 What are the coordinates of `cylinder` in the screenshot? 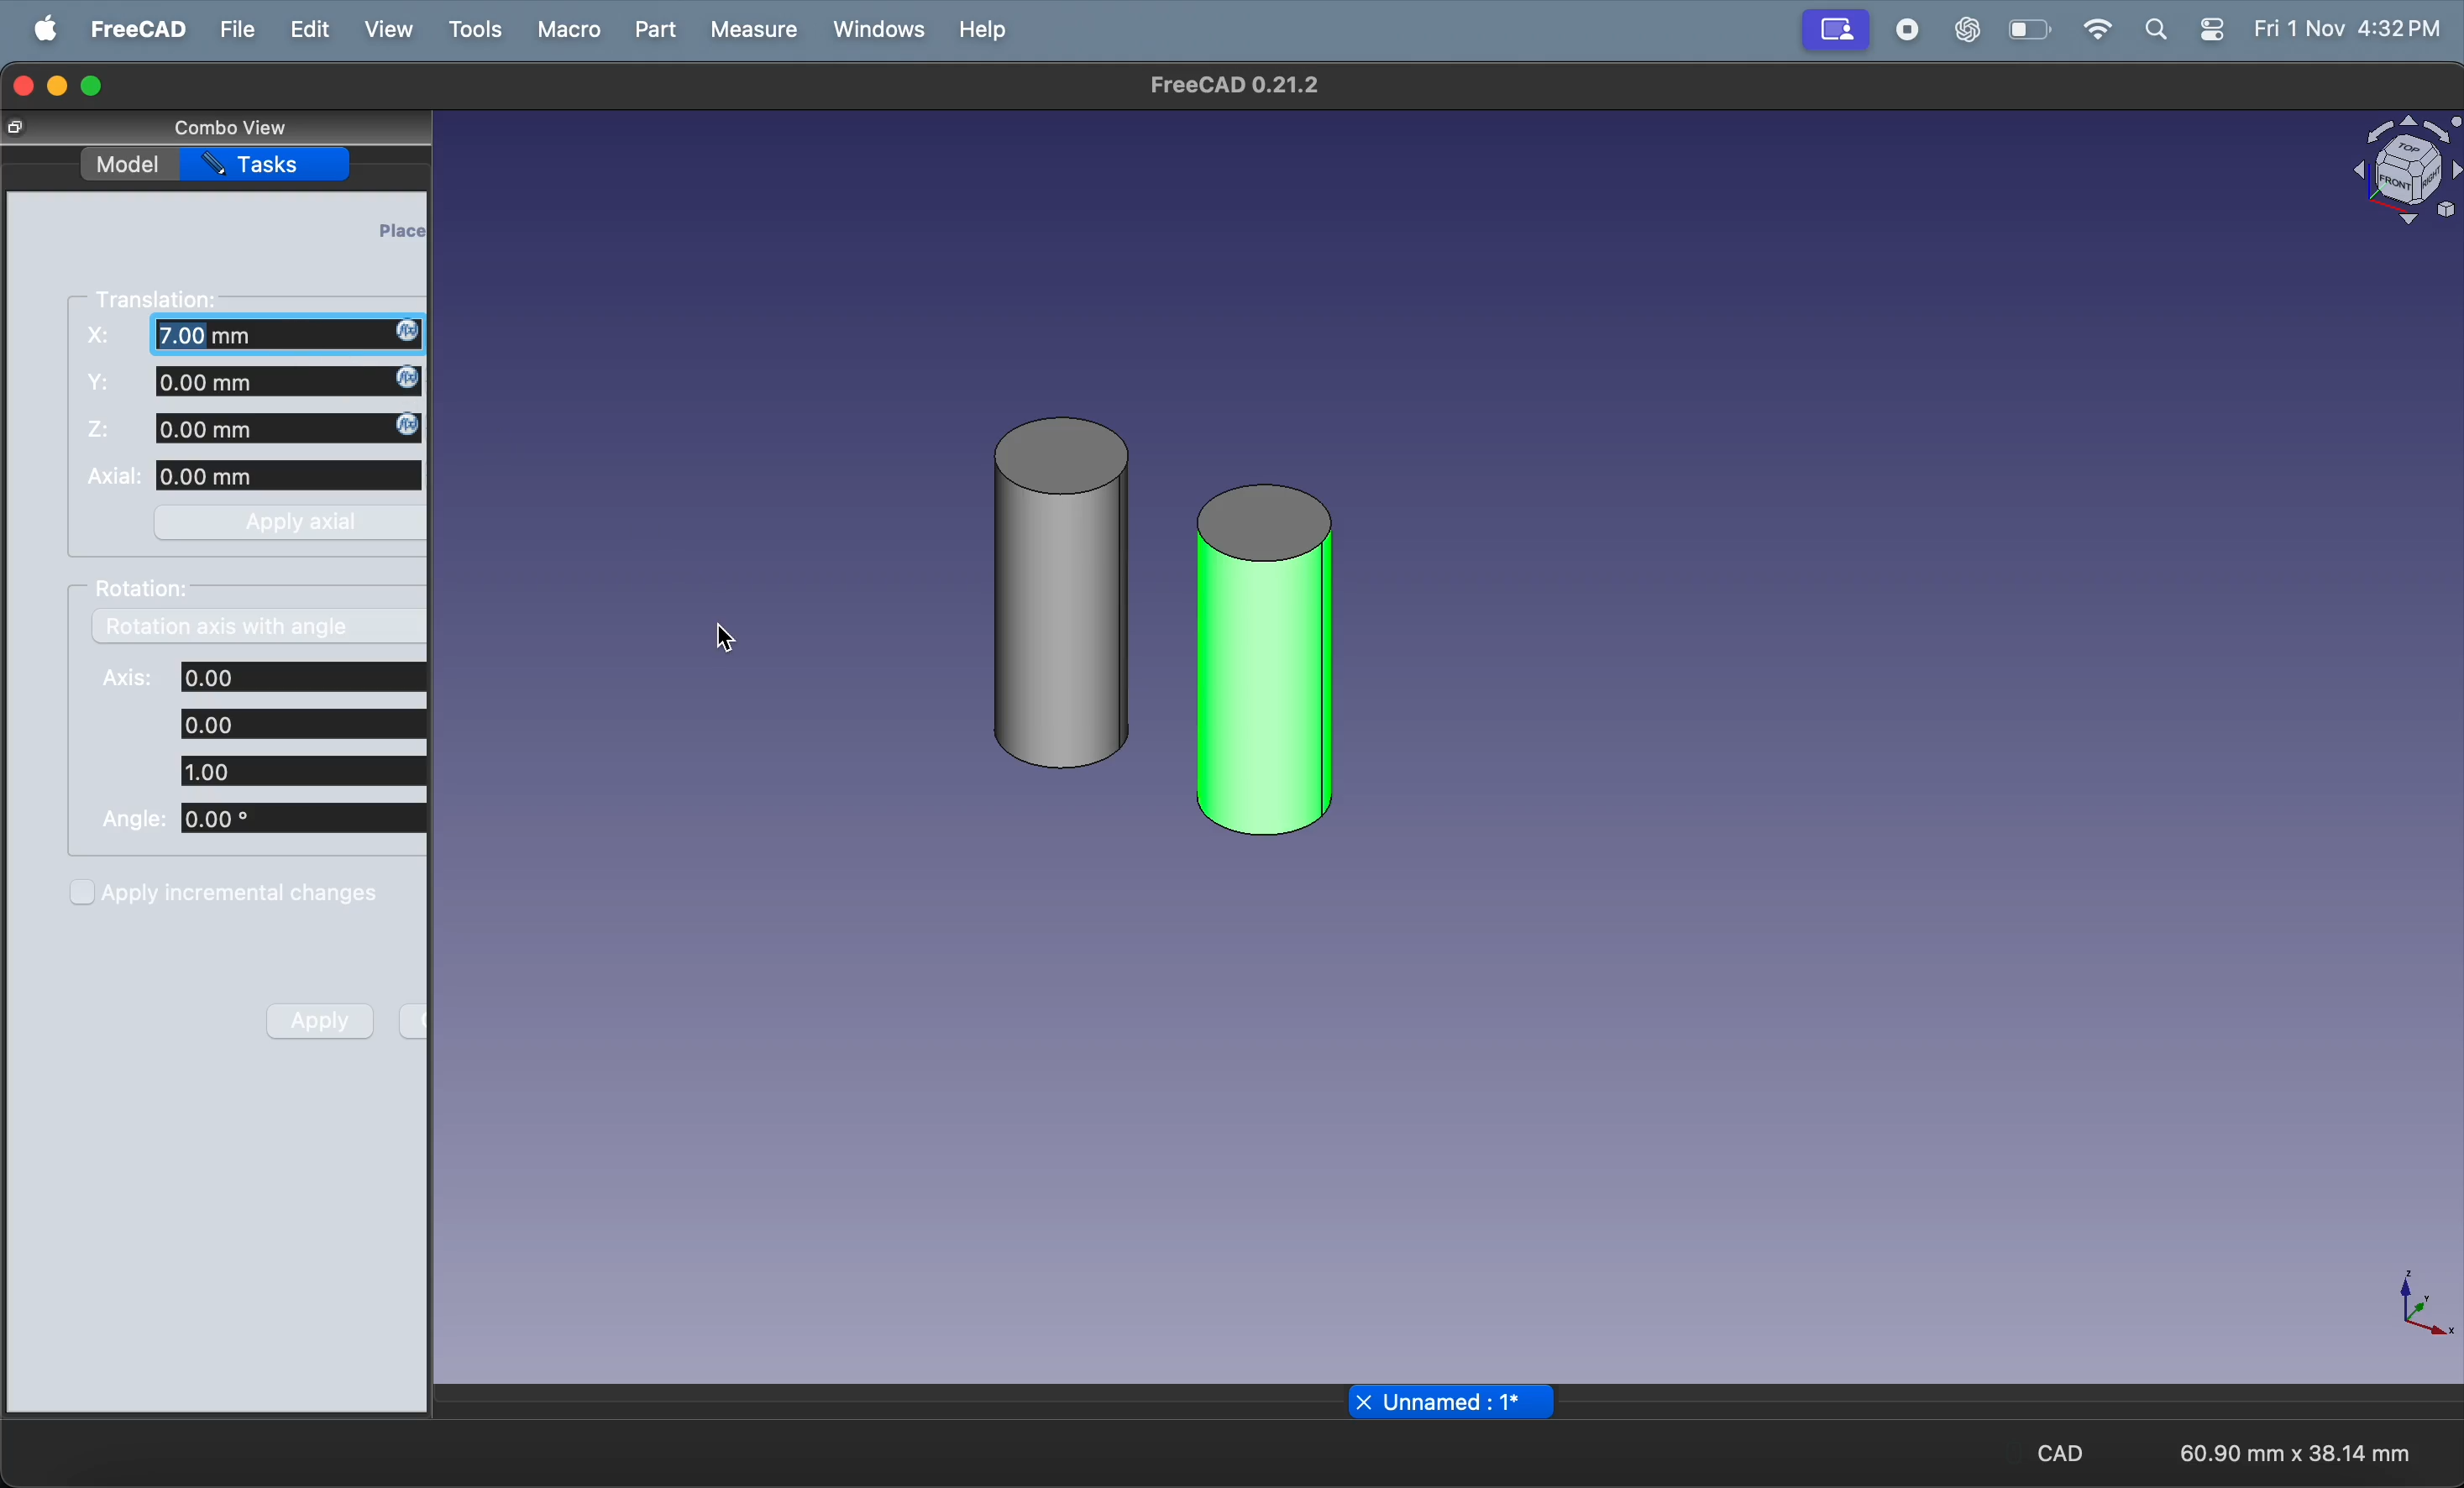 It's located at (1059, 589).